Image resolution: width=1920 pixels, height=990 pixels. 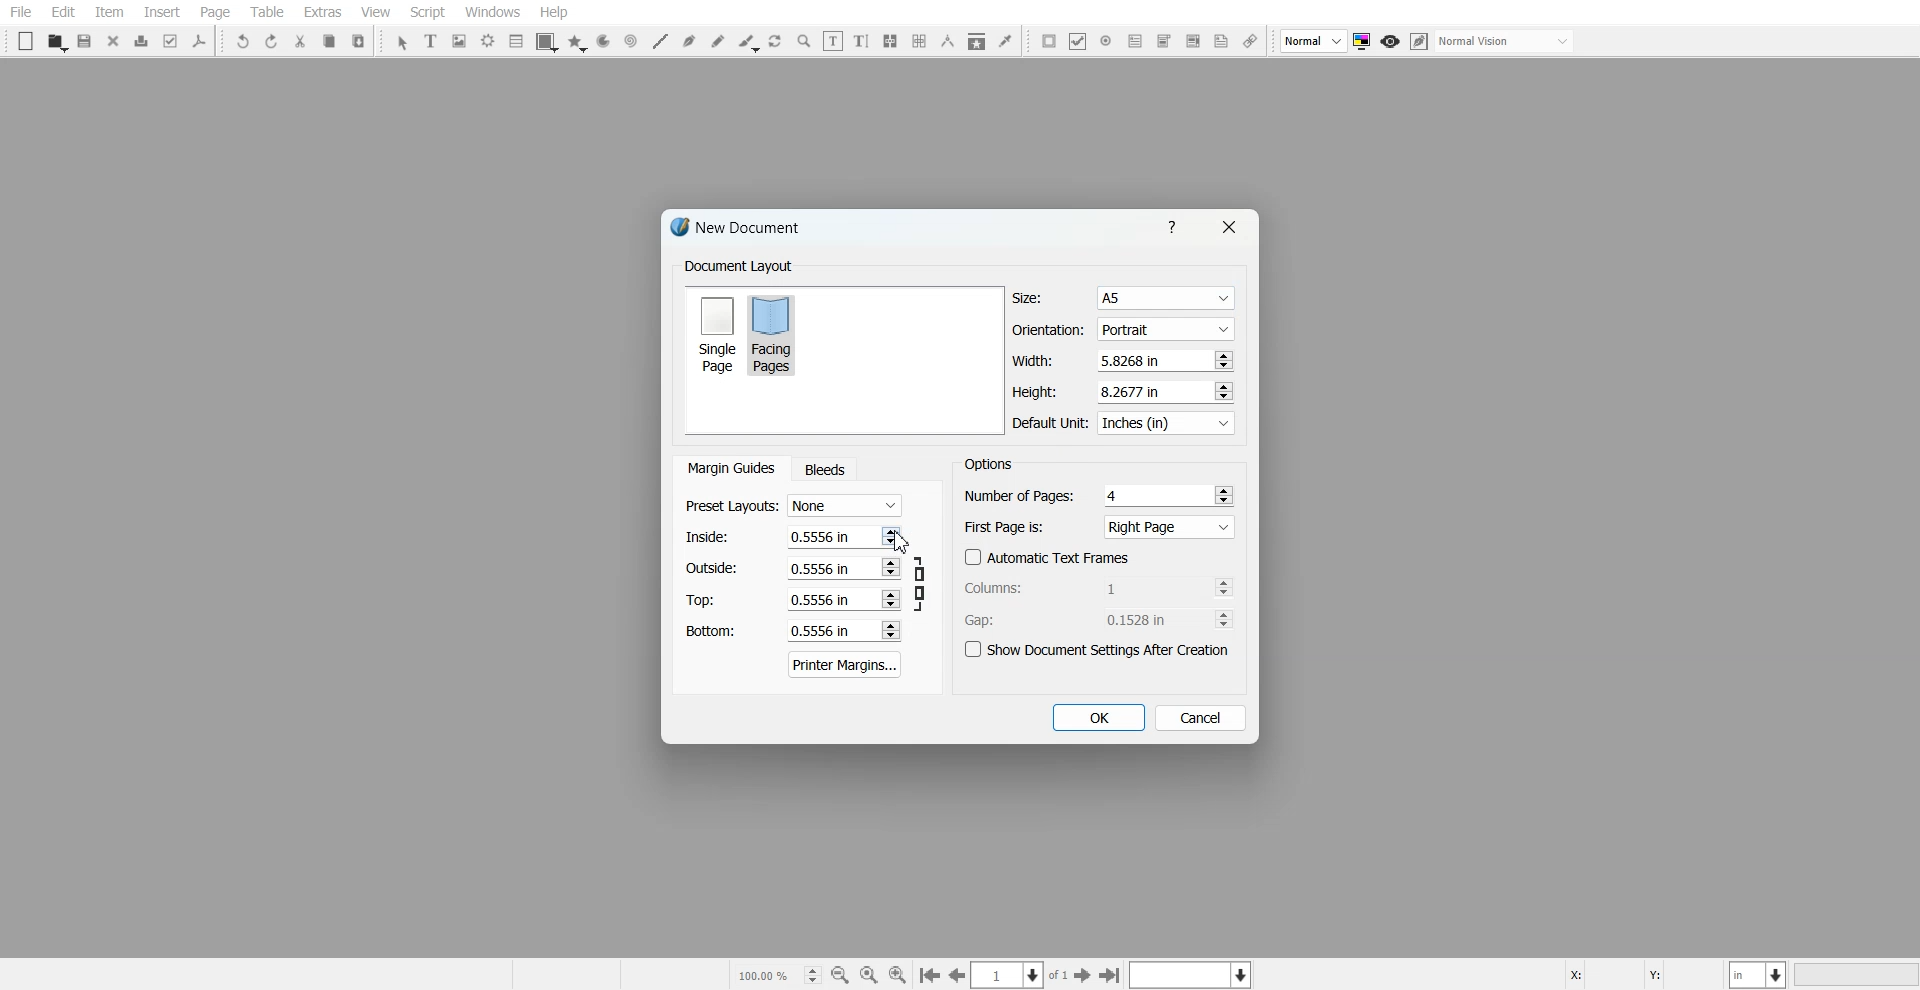 What do you see at coordinates (1201, 717) in the screenshot?
I see `Cancel` at bounding box center [1201, 717].